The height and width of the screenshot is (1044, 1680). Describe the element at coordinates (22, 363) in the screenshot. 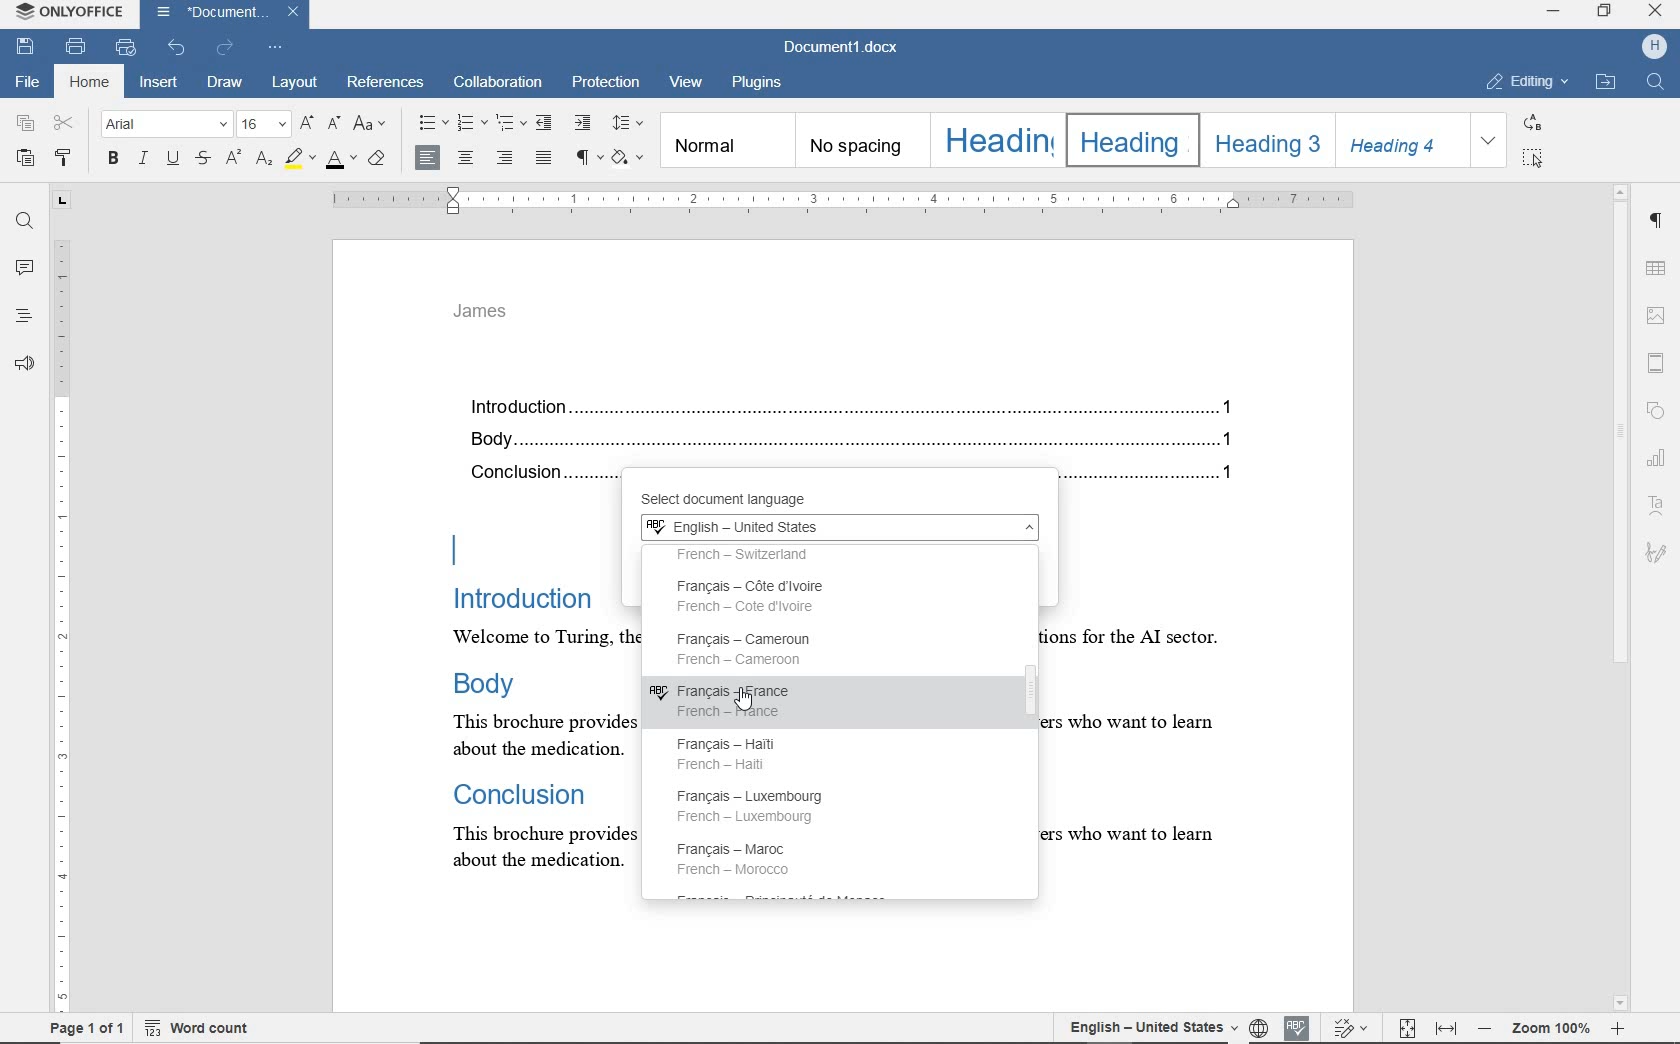

I see `feedback & support` at that location.